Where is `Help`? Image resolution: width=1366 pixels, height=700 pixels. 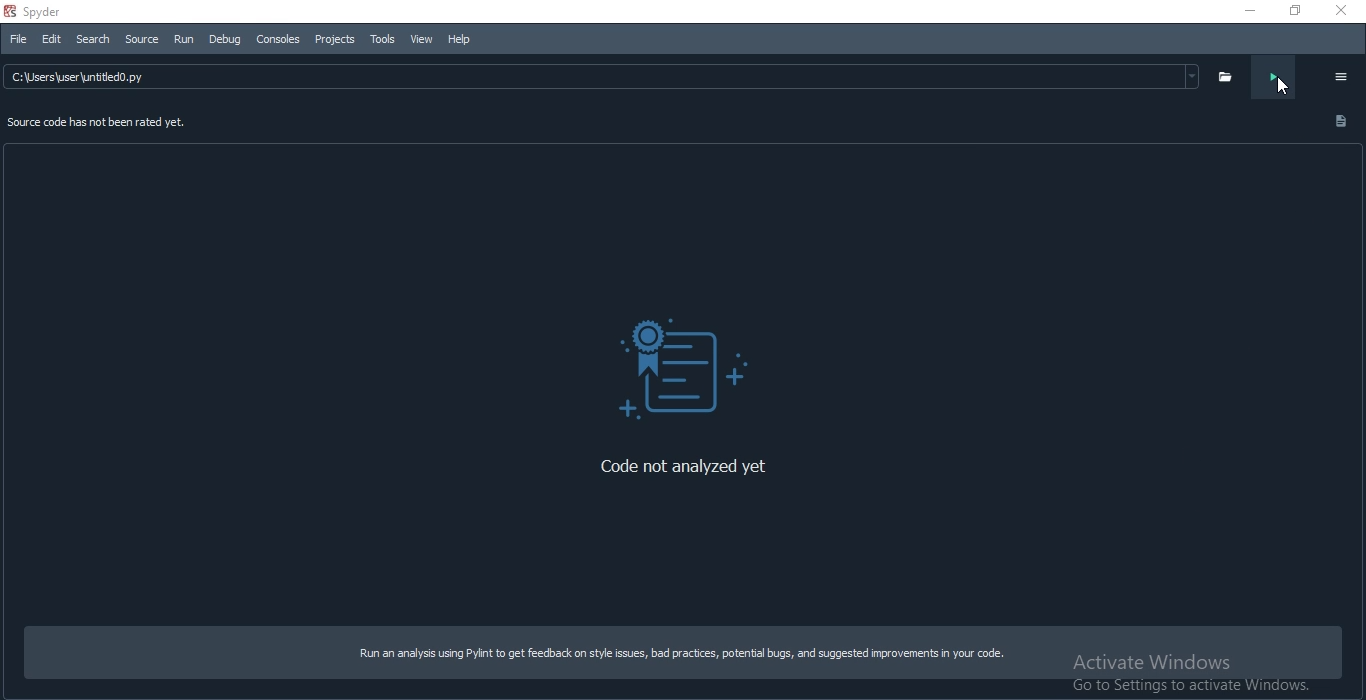
Help is located at coordinates (461, 37).